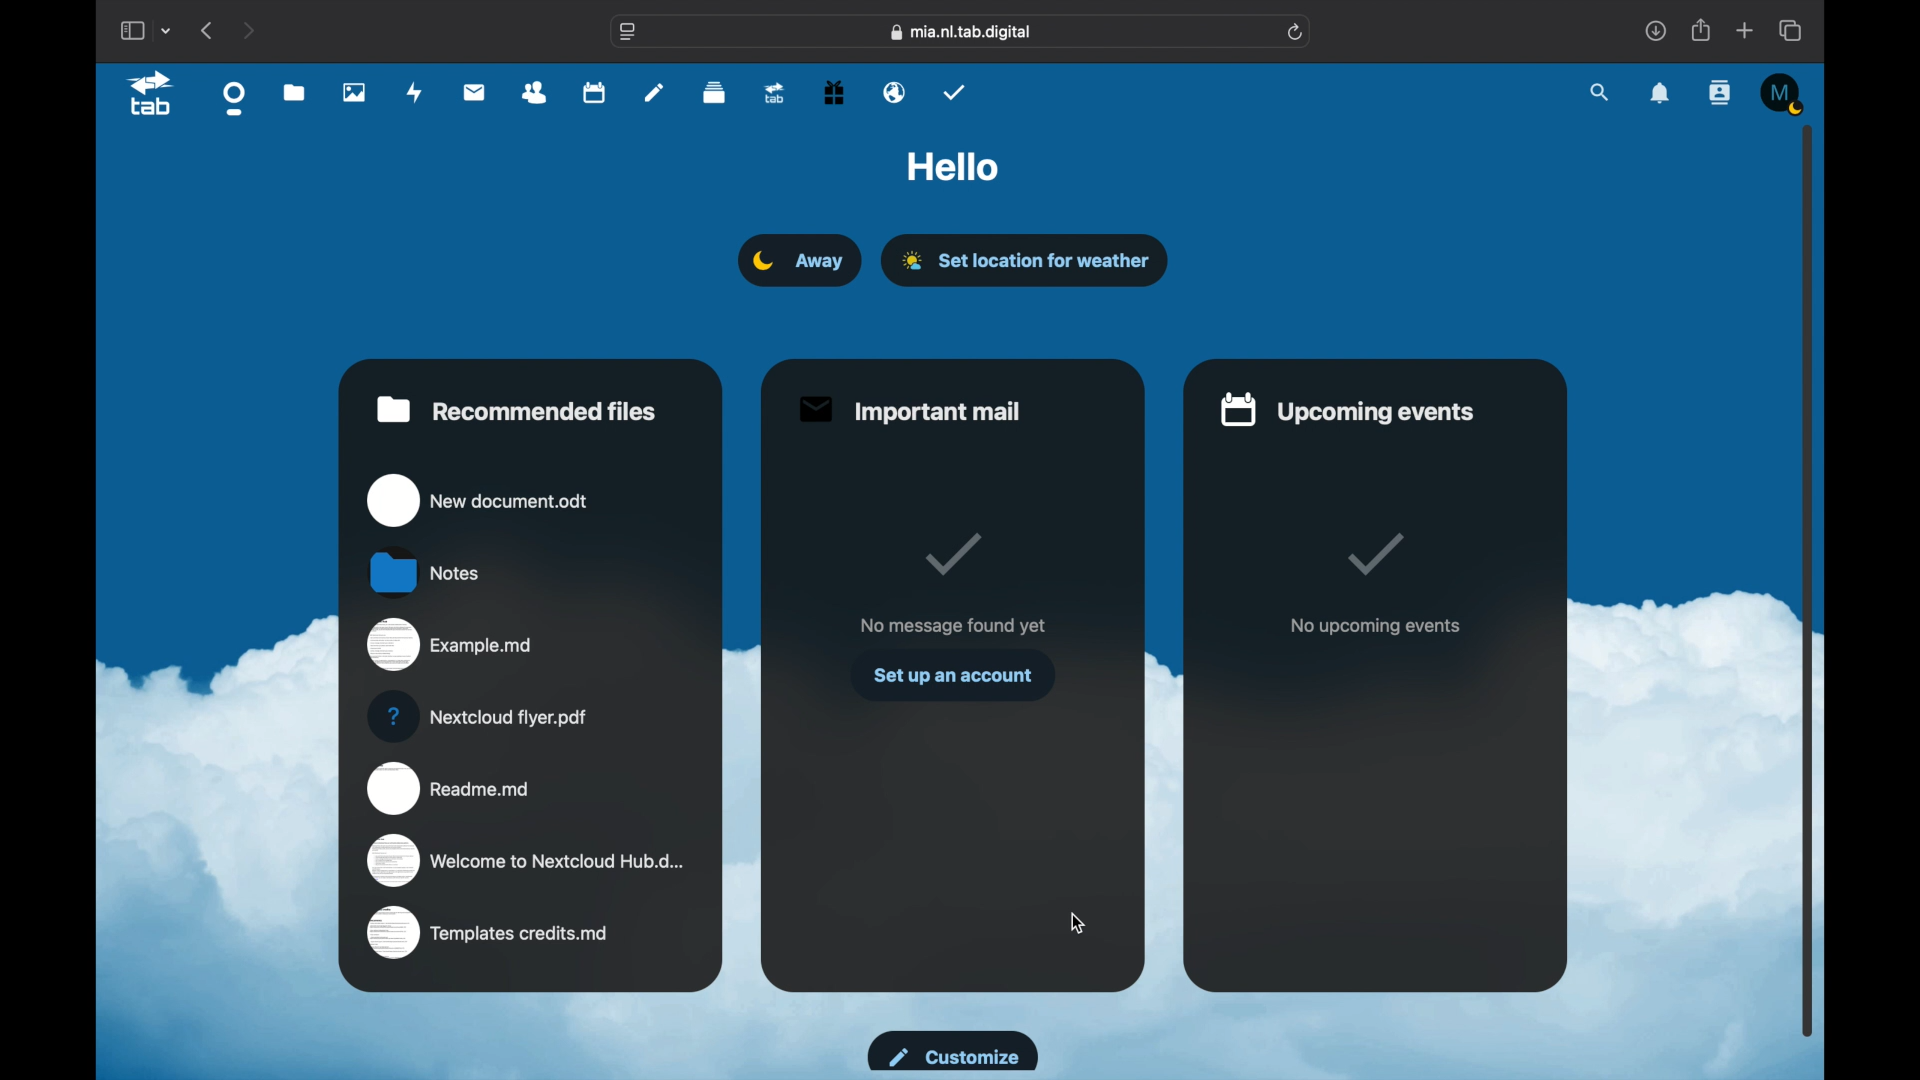 The height and width of the screenshot is (1080, 1920). Describe the element at coordinates (952, 624) in the screenshot. I see `no message found yet` at that location.